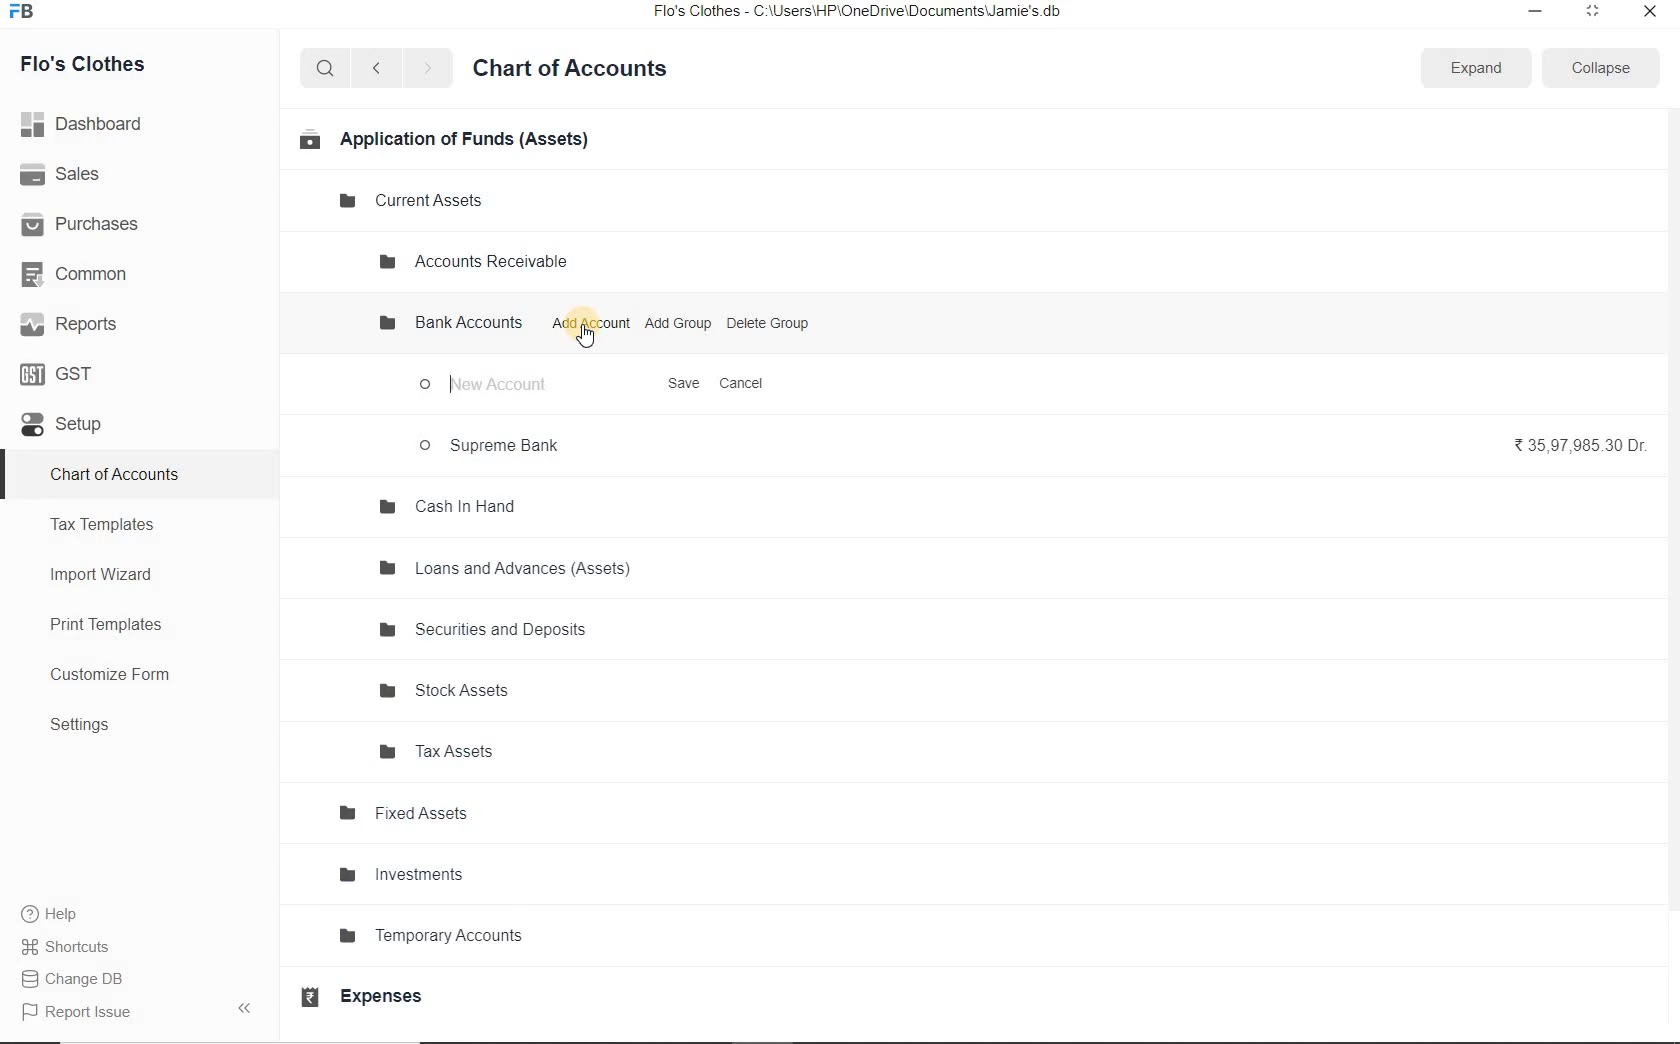 The image size is (1680, 1044). Describe the element at coordinates (769, 323) in the screenshot. I see `Delete Group` at that location.